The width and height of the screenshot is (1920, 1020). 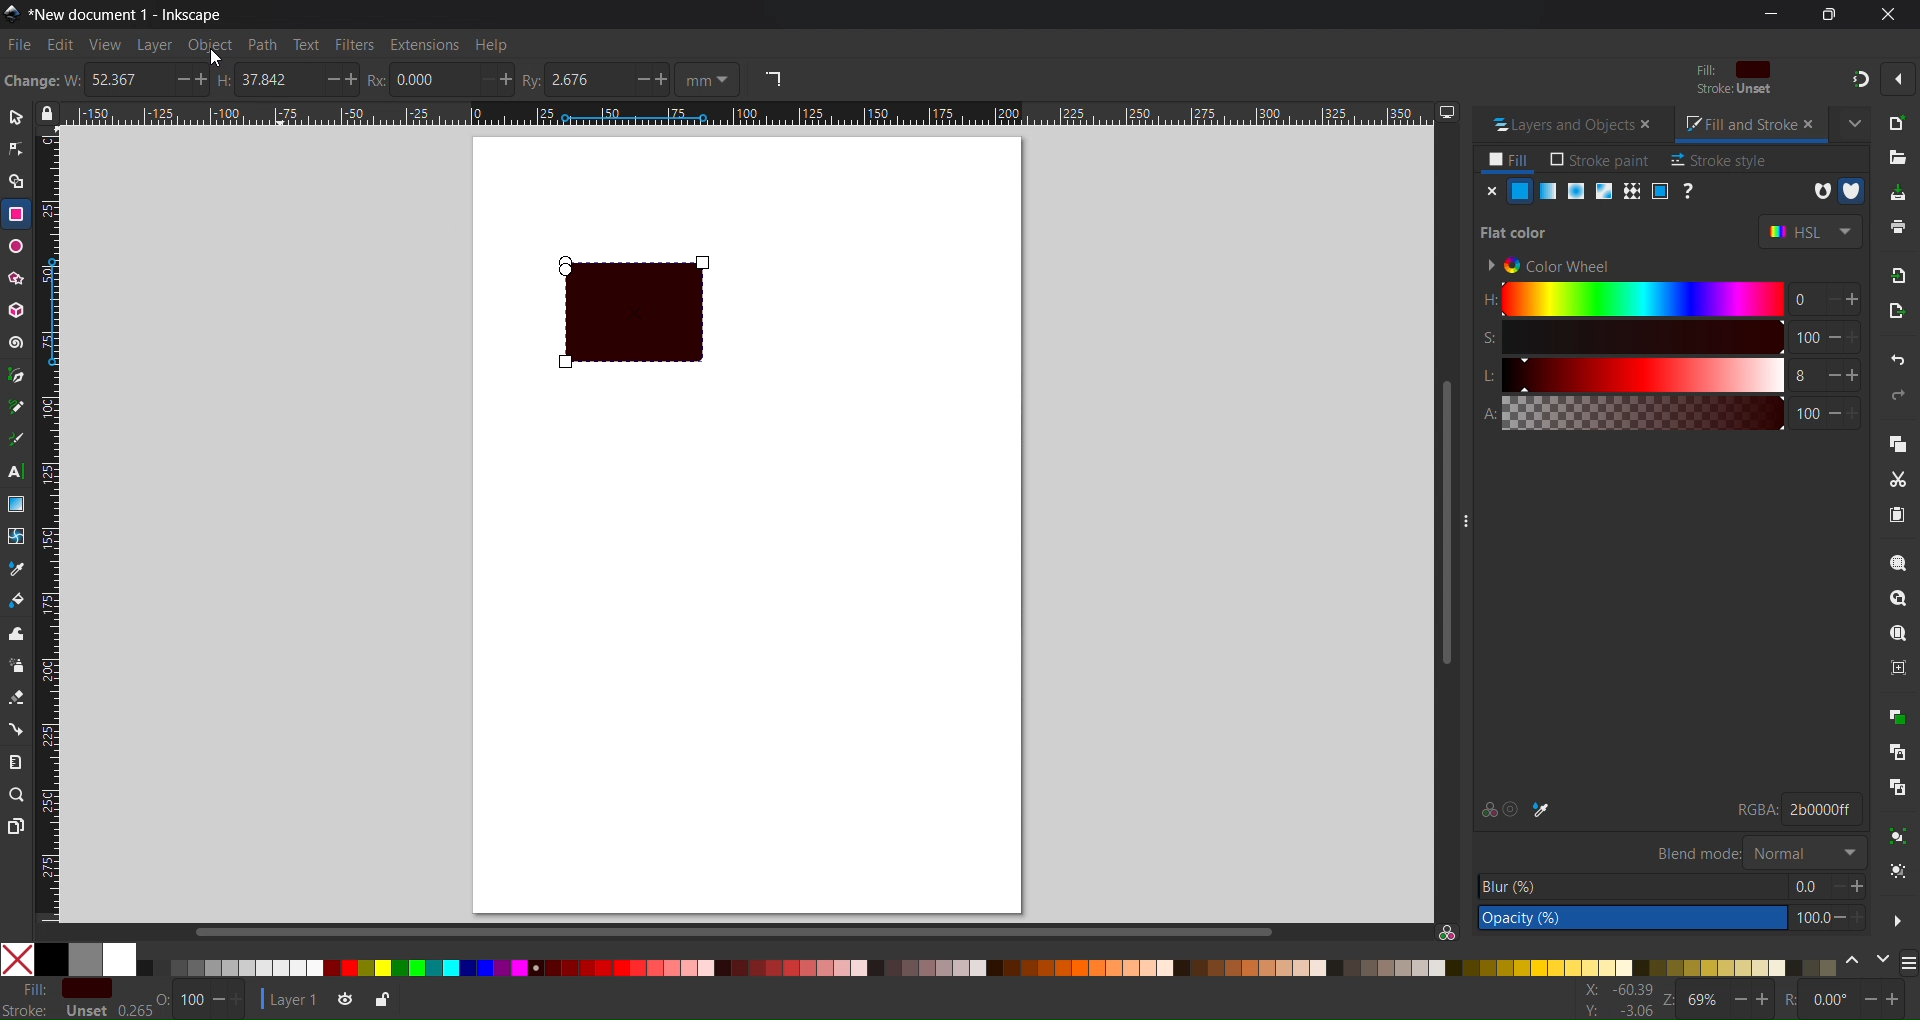 What do you see at coordinates (1632, 919) in the screenshot?
I see `edit Opacity level` at bounding box center [1632, 919].